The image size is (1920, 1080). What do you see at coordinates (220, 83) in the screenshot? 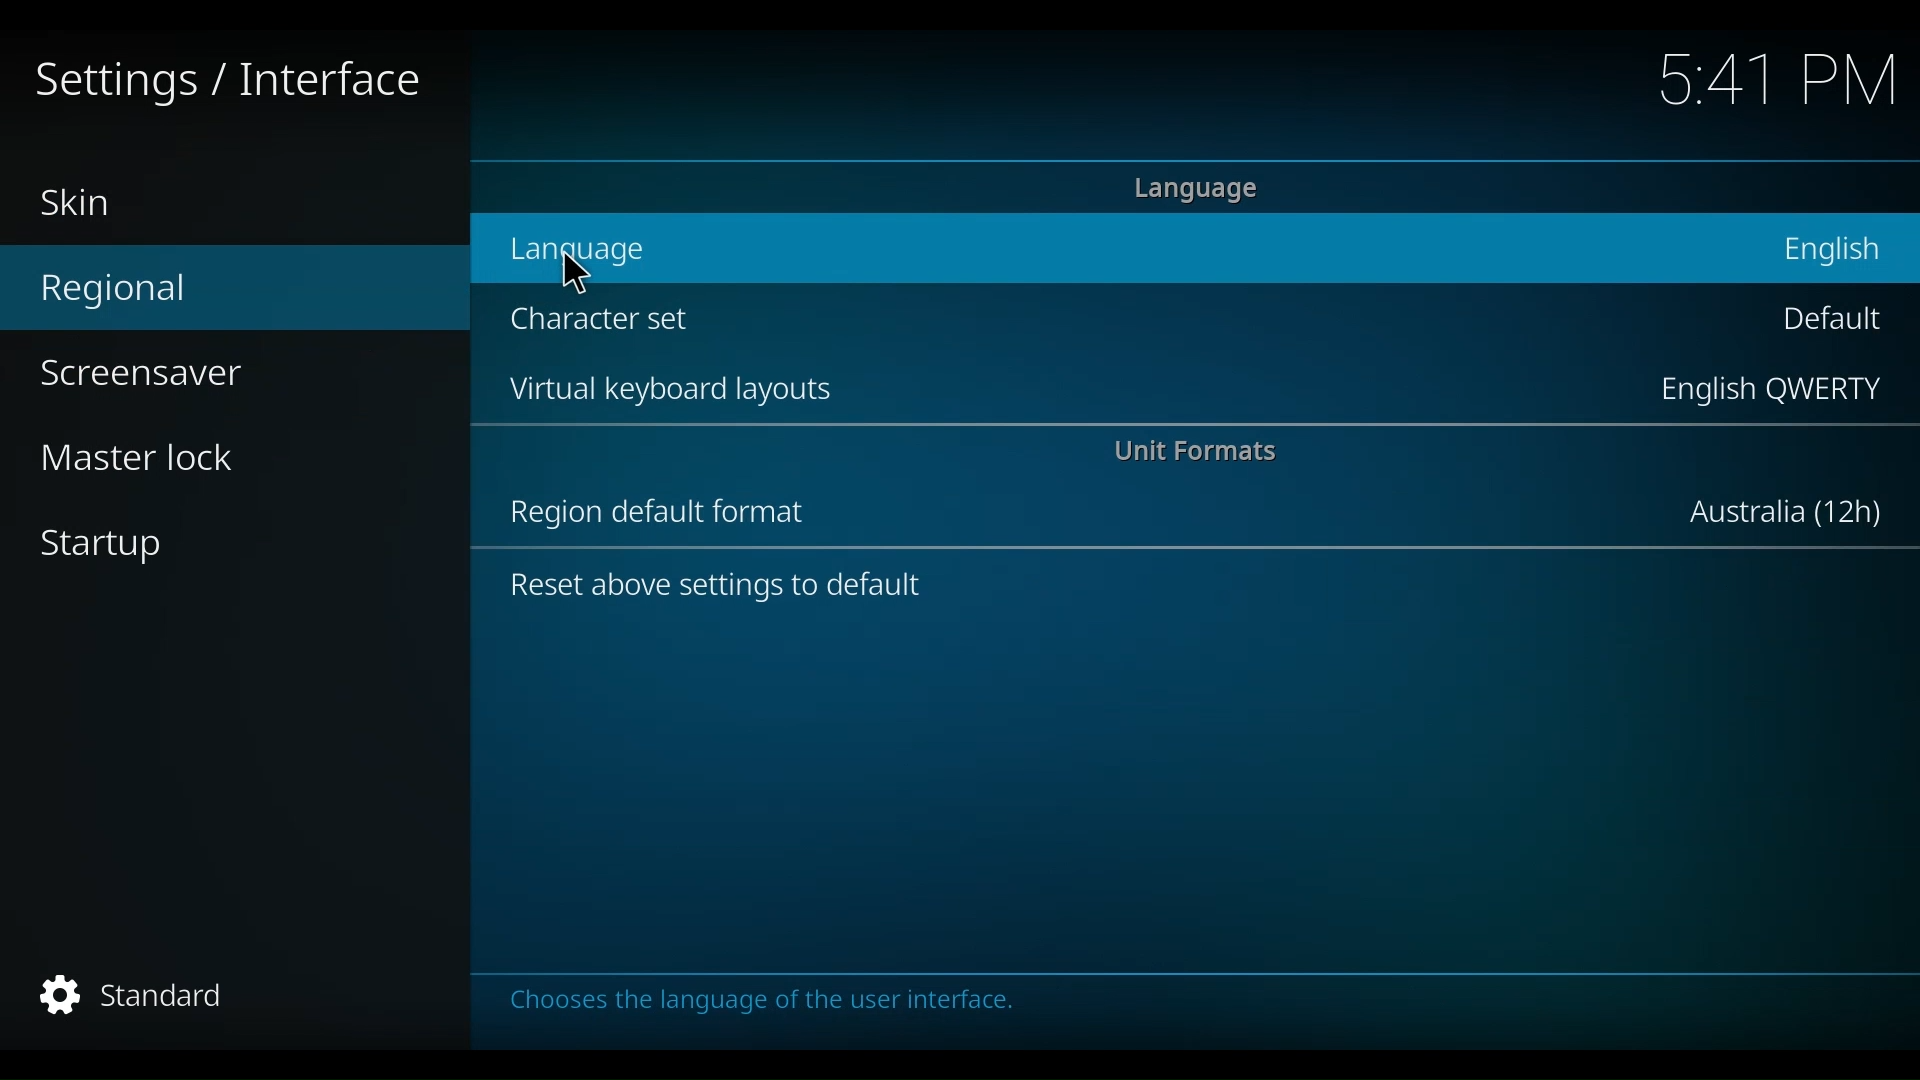
I see `Settings / Interface` at bounding box center [220, 83].